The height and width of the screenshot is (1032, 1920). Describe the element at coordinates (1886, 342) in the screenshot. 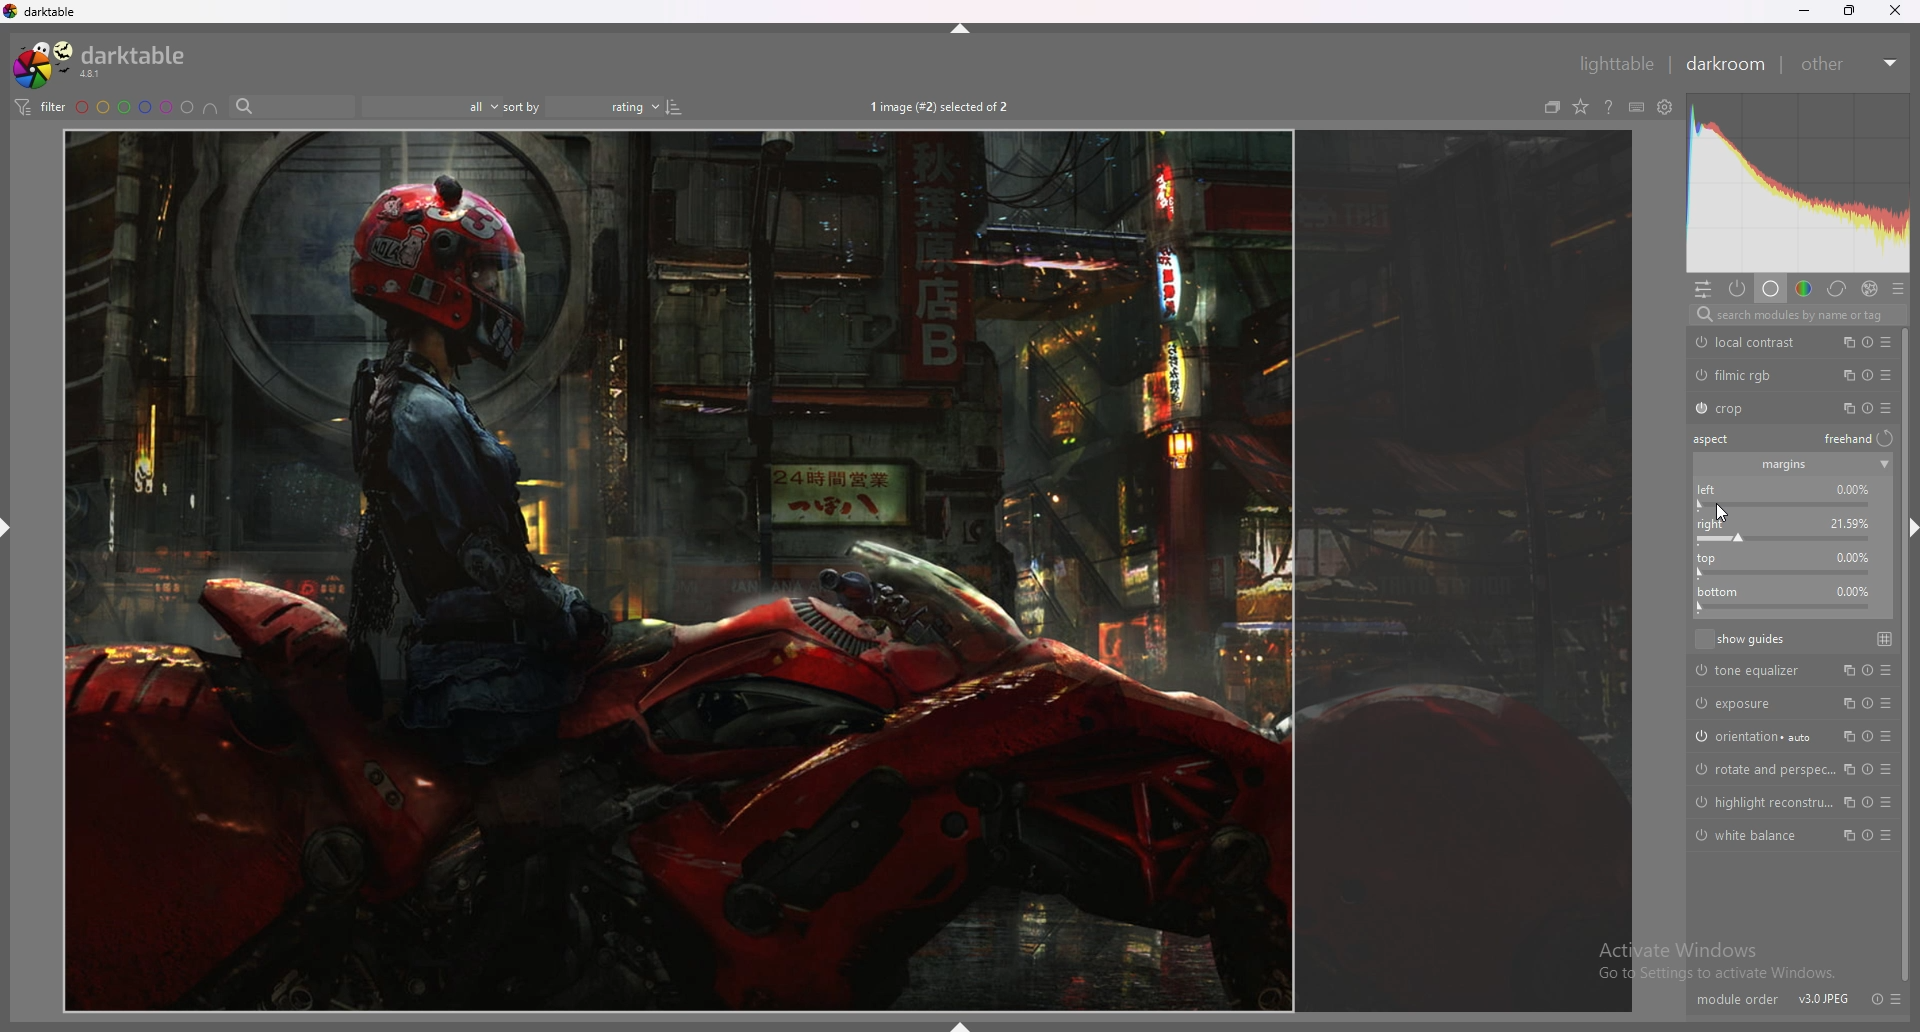

I see `presets` at that location.